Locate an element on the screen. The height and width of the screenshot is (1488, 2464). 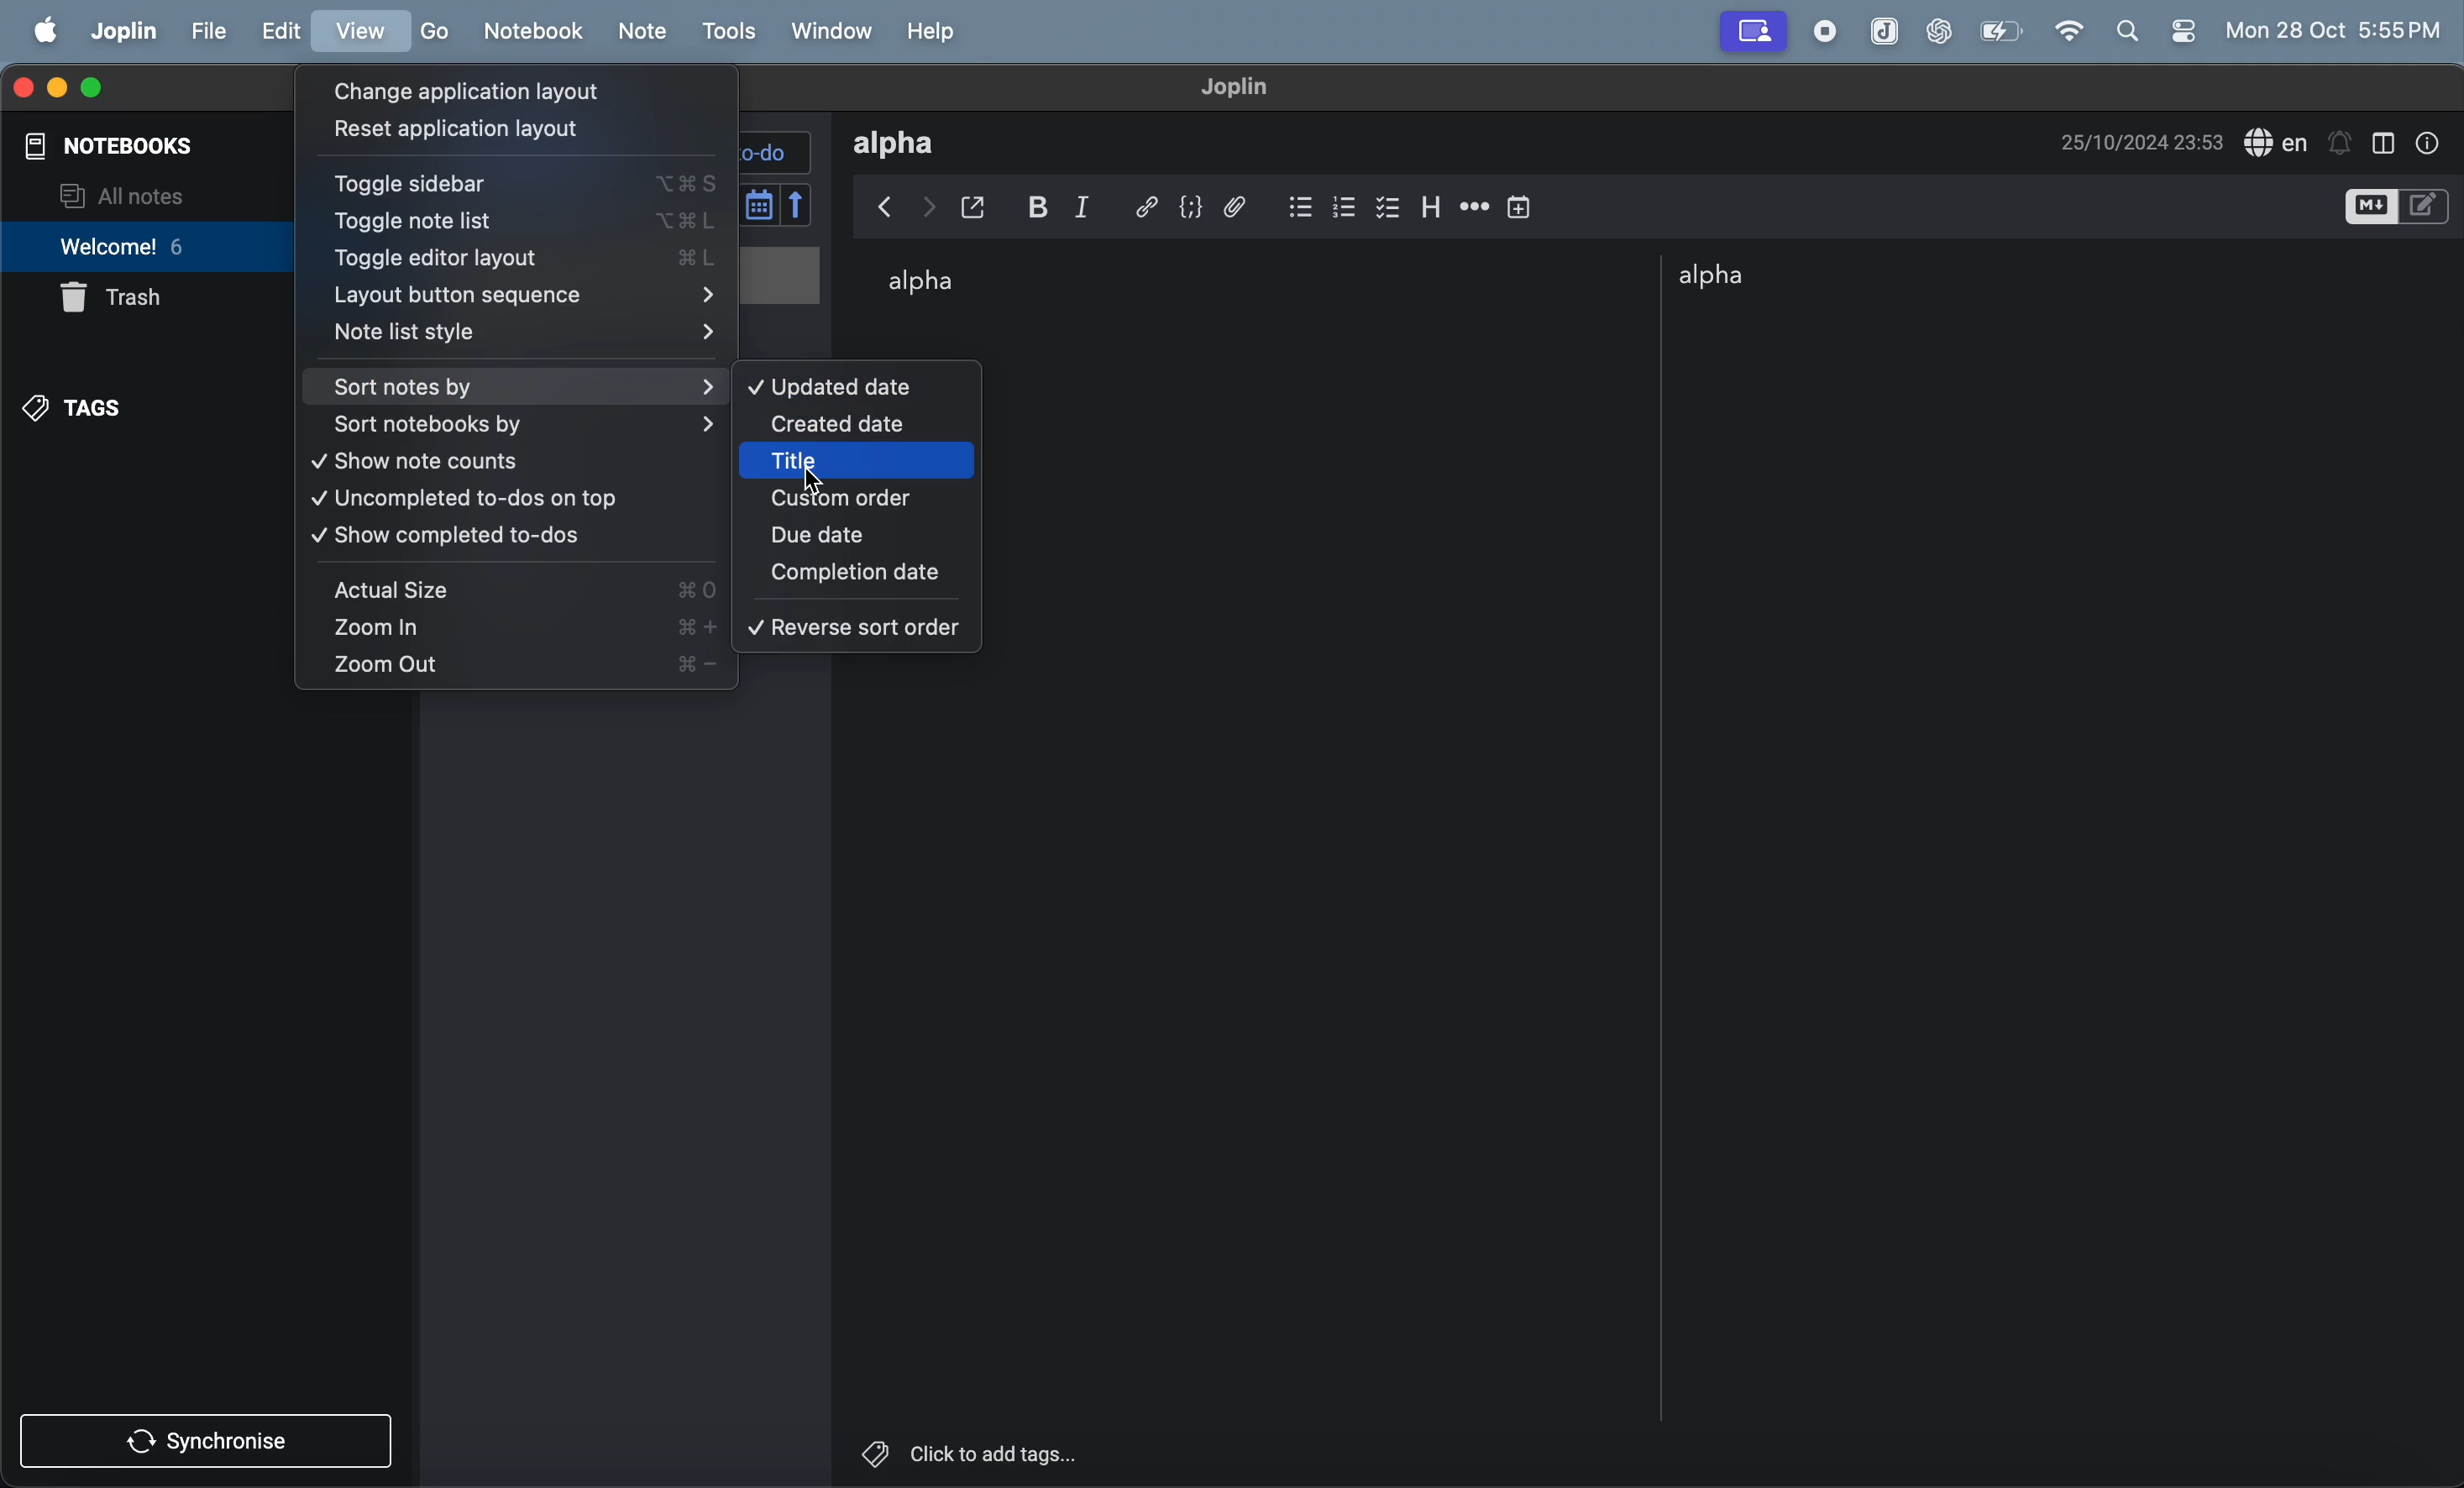
title joplin is located at coordinates (1246, 88).